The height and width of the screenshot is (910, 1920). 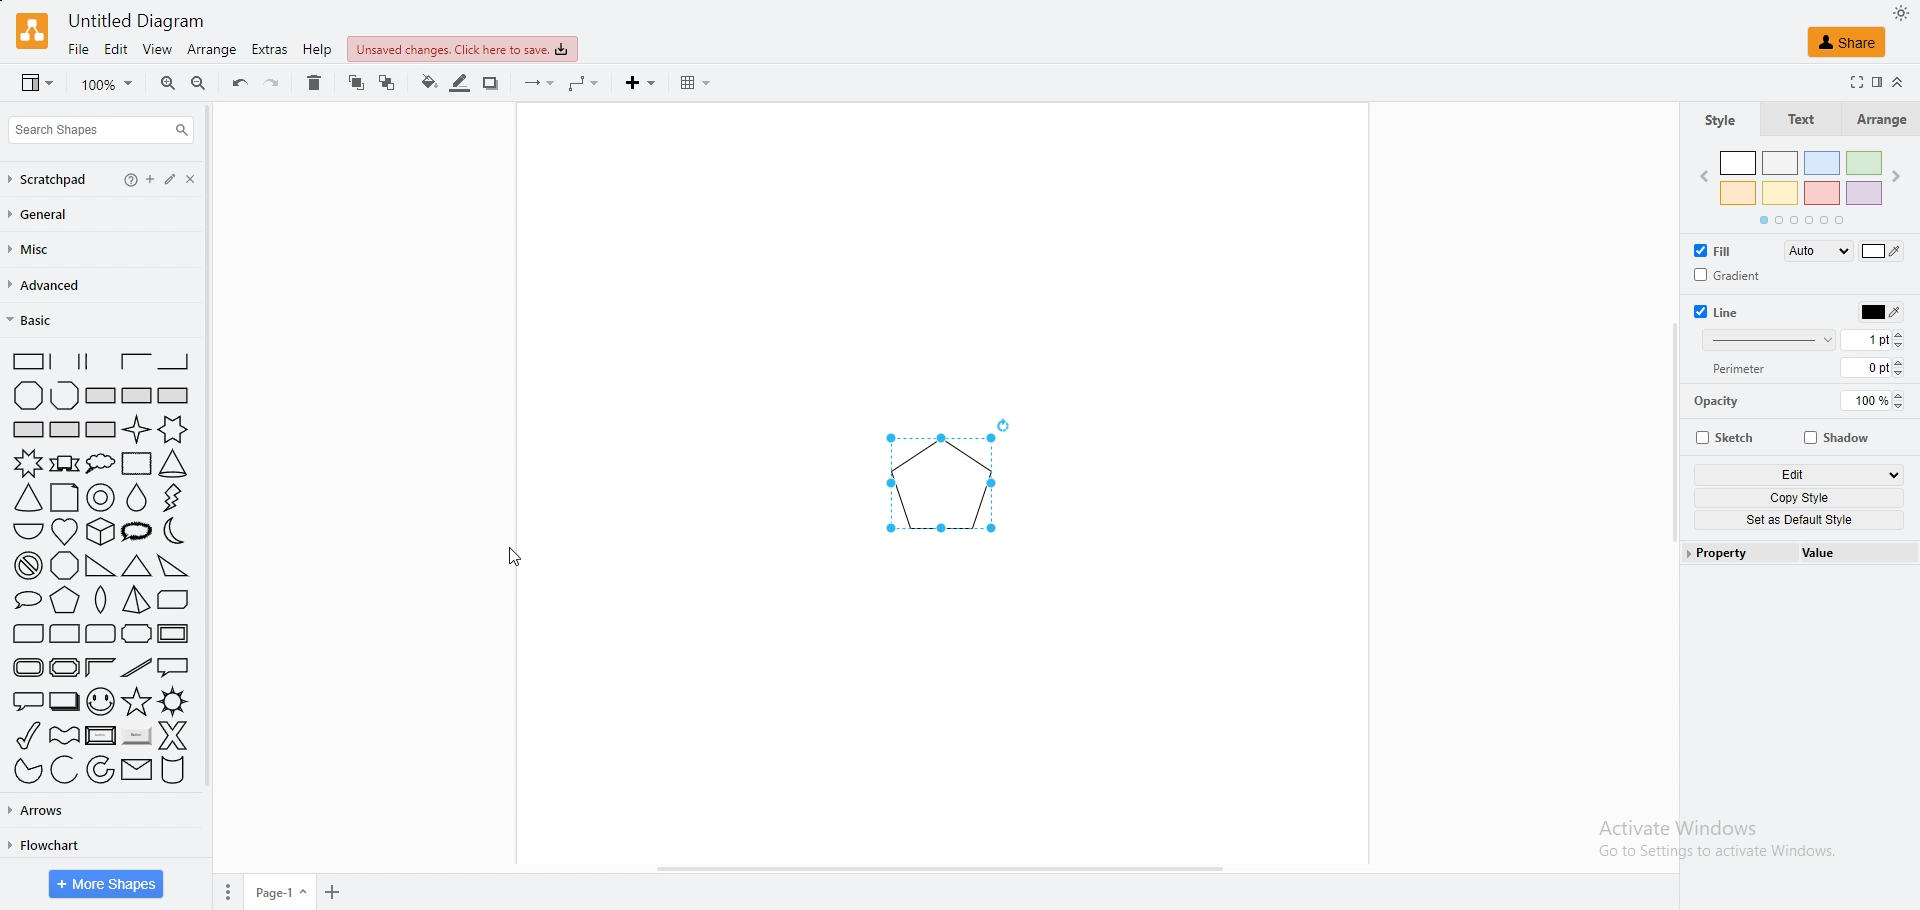 I want to click on cone (adjustable), so click(x=29, y=499).